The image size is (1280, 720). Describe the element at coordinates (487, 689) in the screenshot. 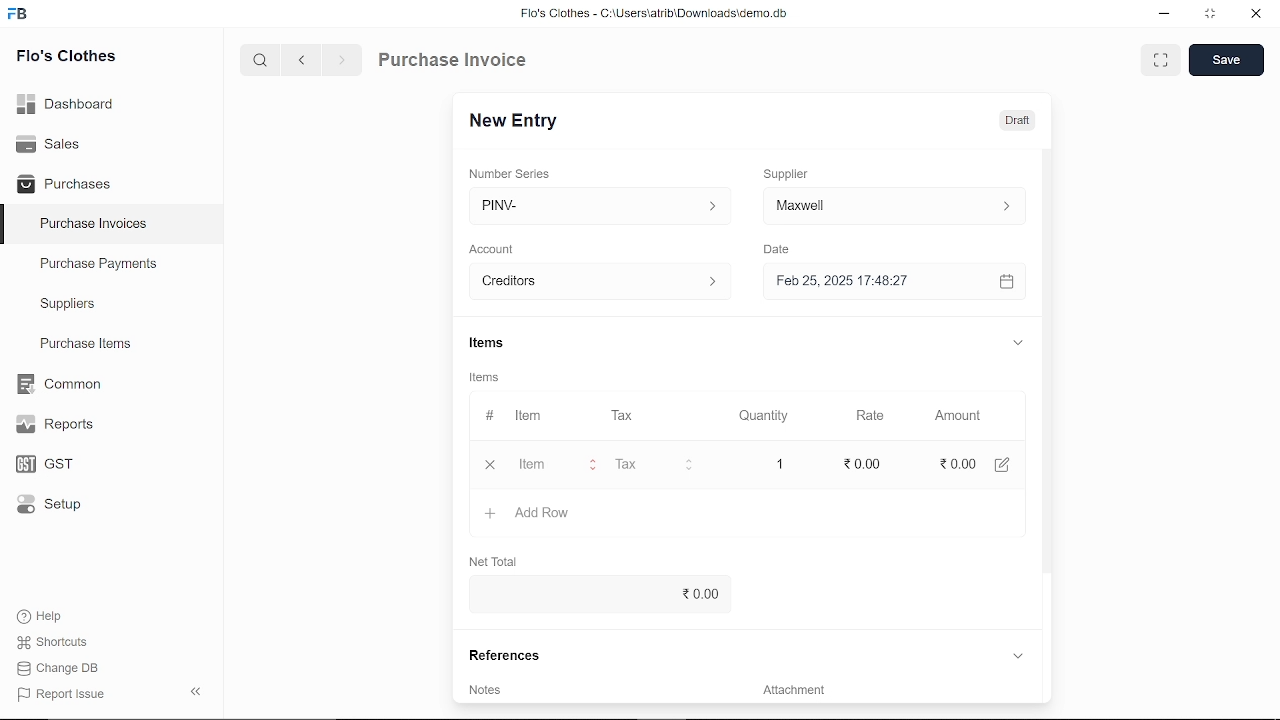

I see `Notes` at that location.